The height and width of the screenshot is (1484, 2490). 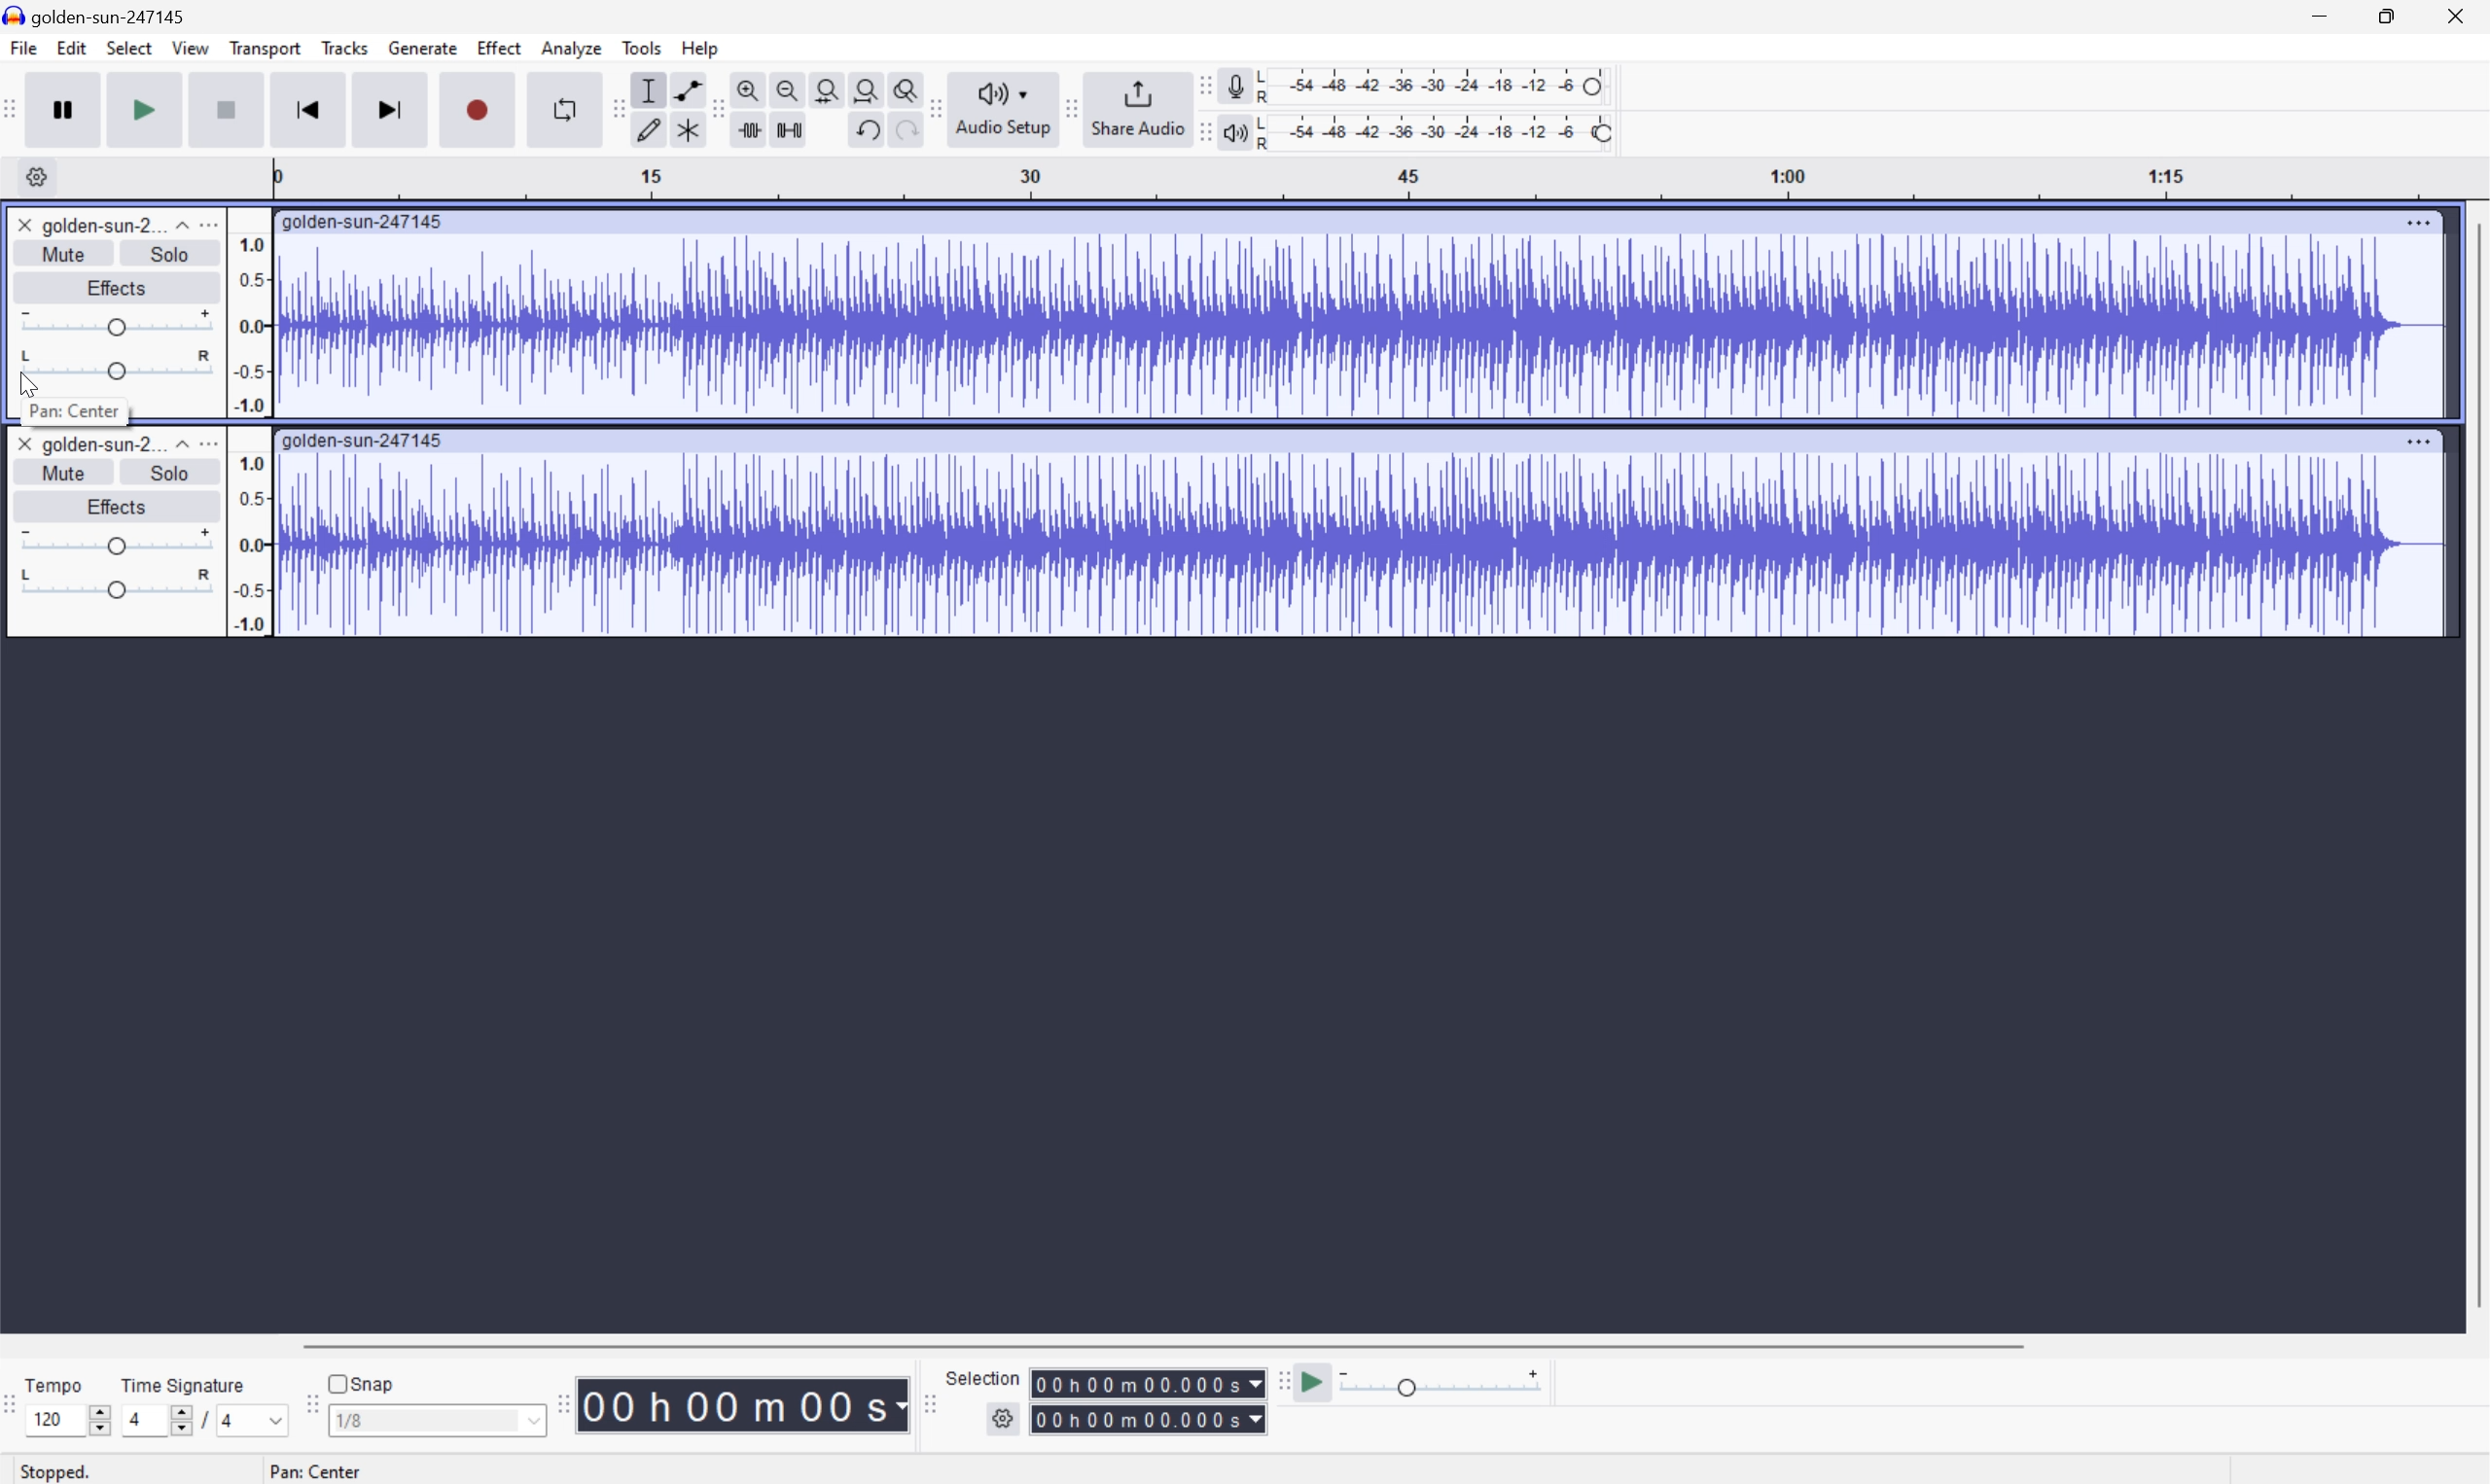 I want to click on Fit selection to width, so click(x=823, y=87).